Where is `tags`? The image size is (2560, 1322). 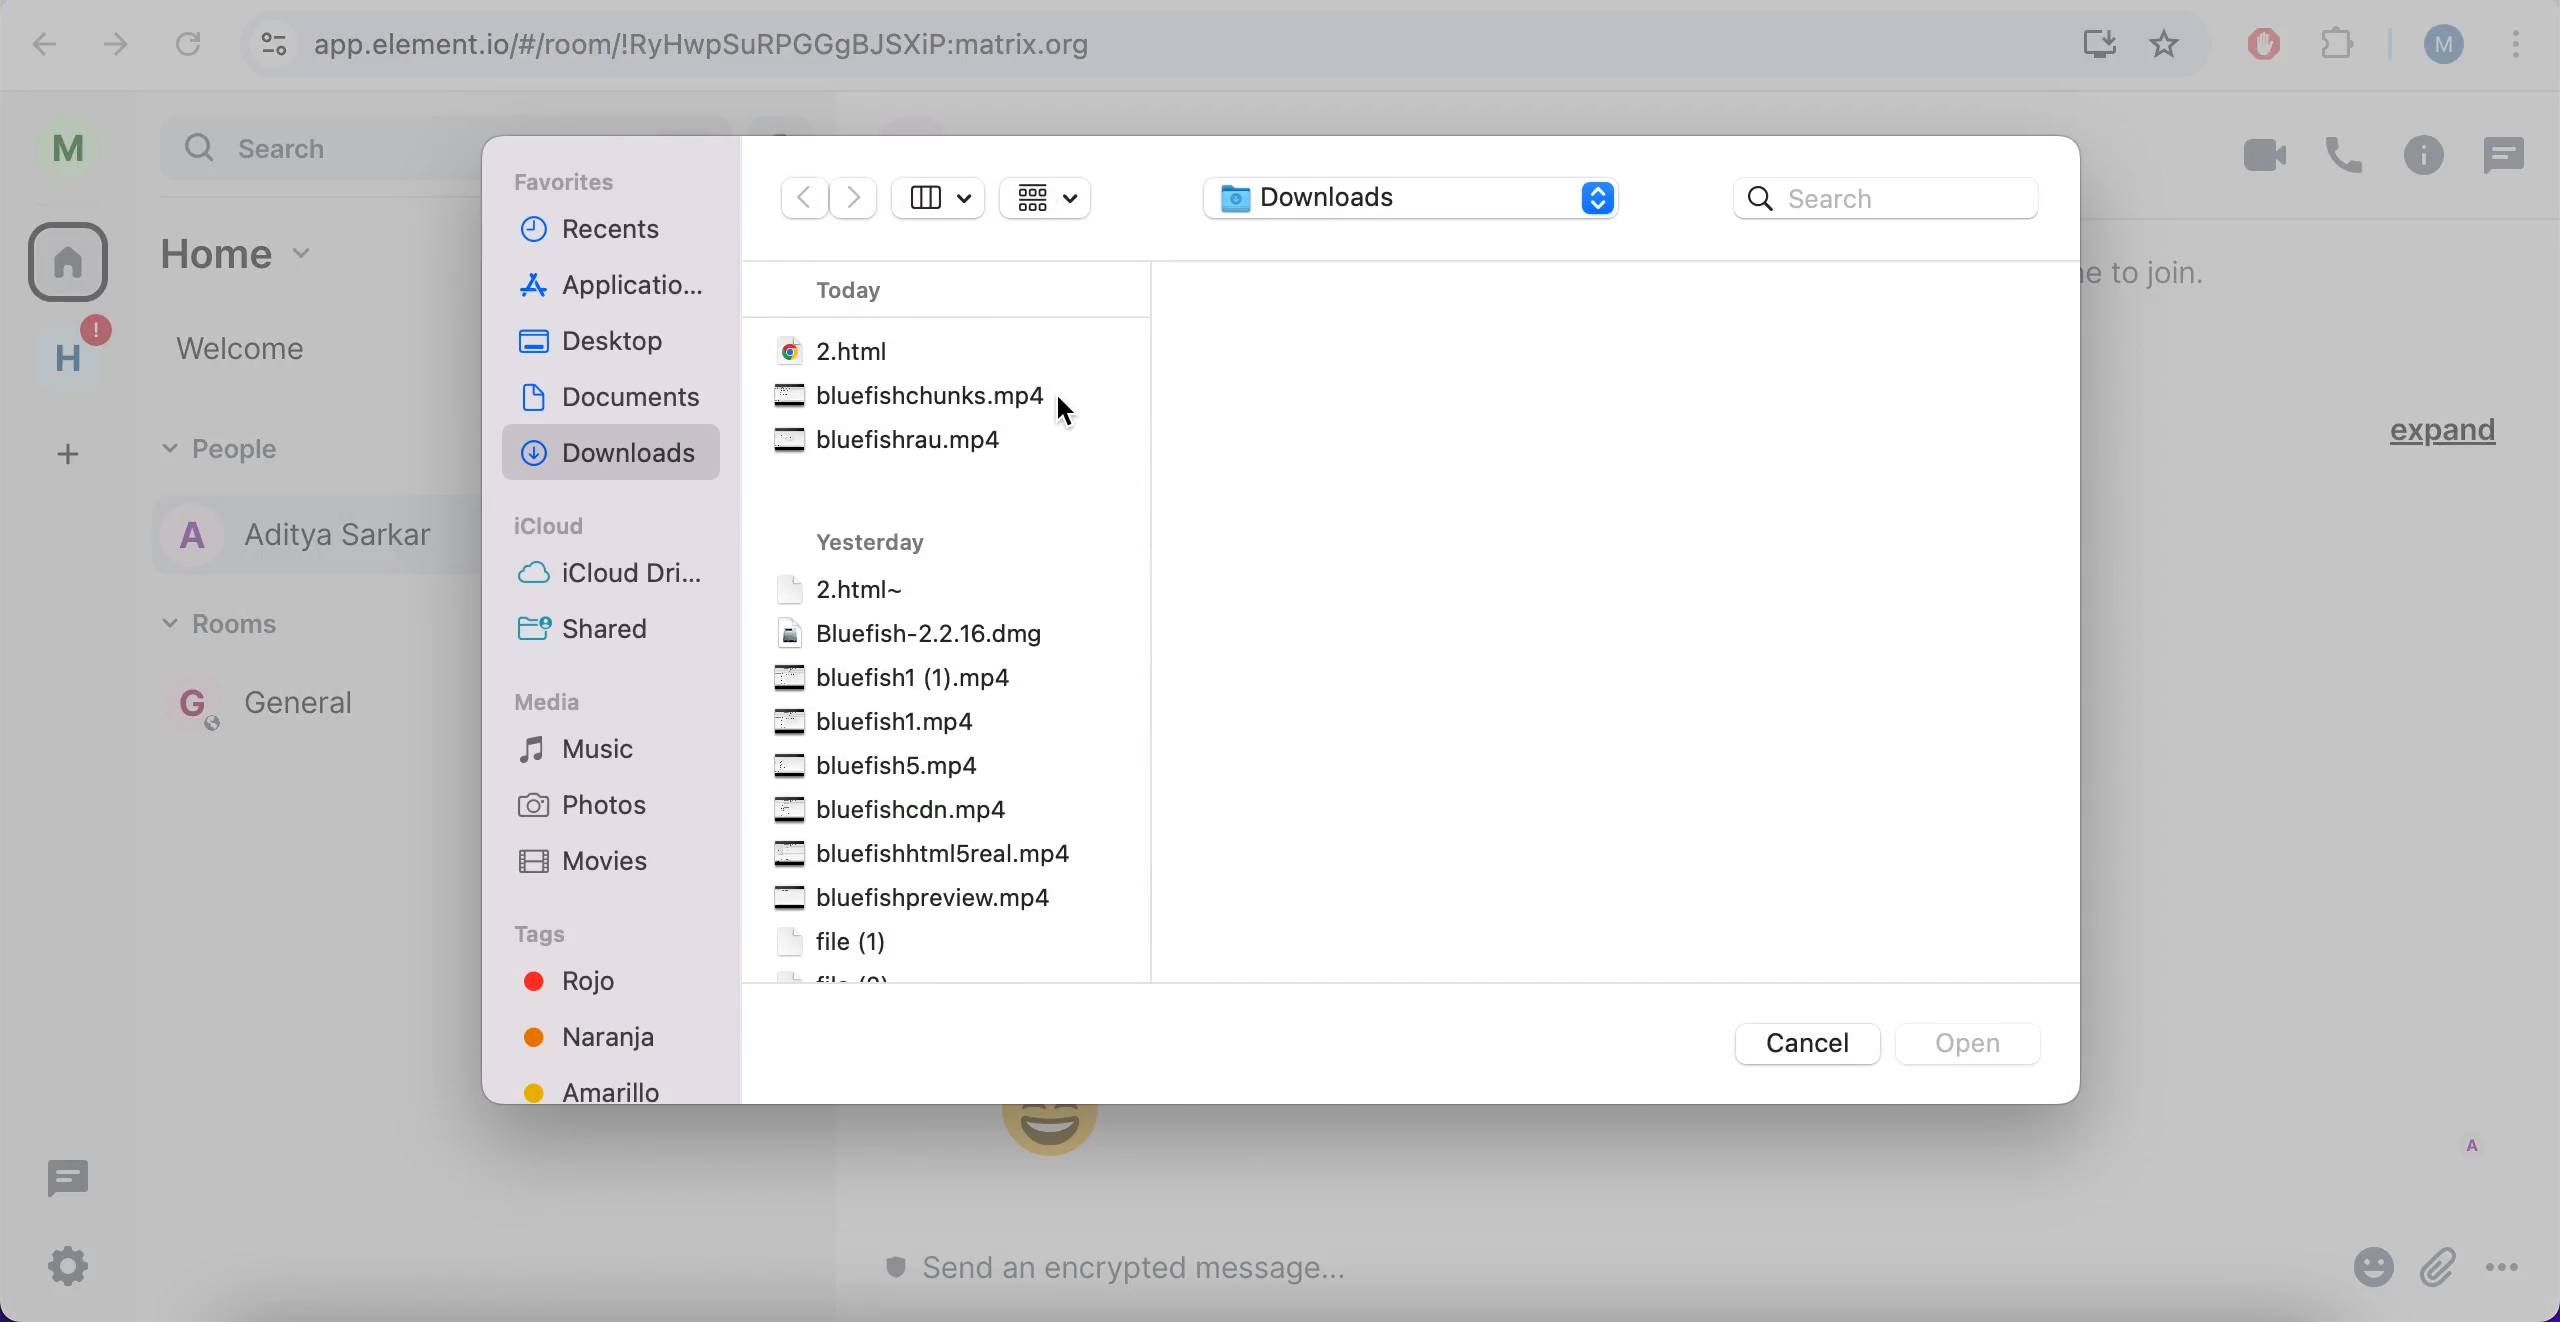
tags is located at coordinates (560, 932).